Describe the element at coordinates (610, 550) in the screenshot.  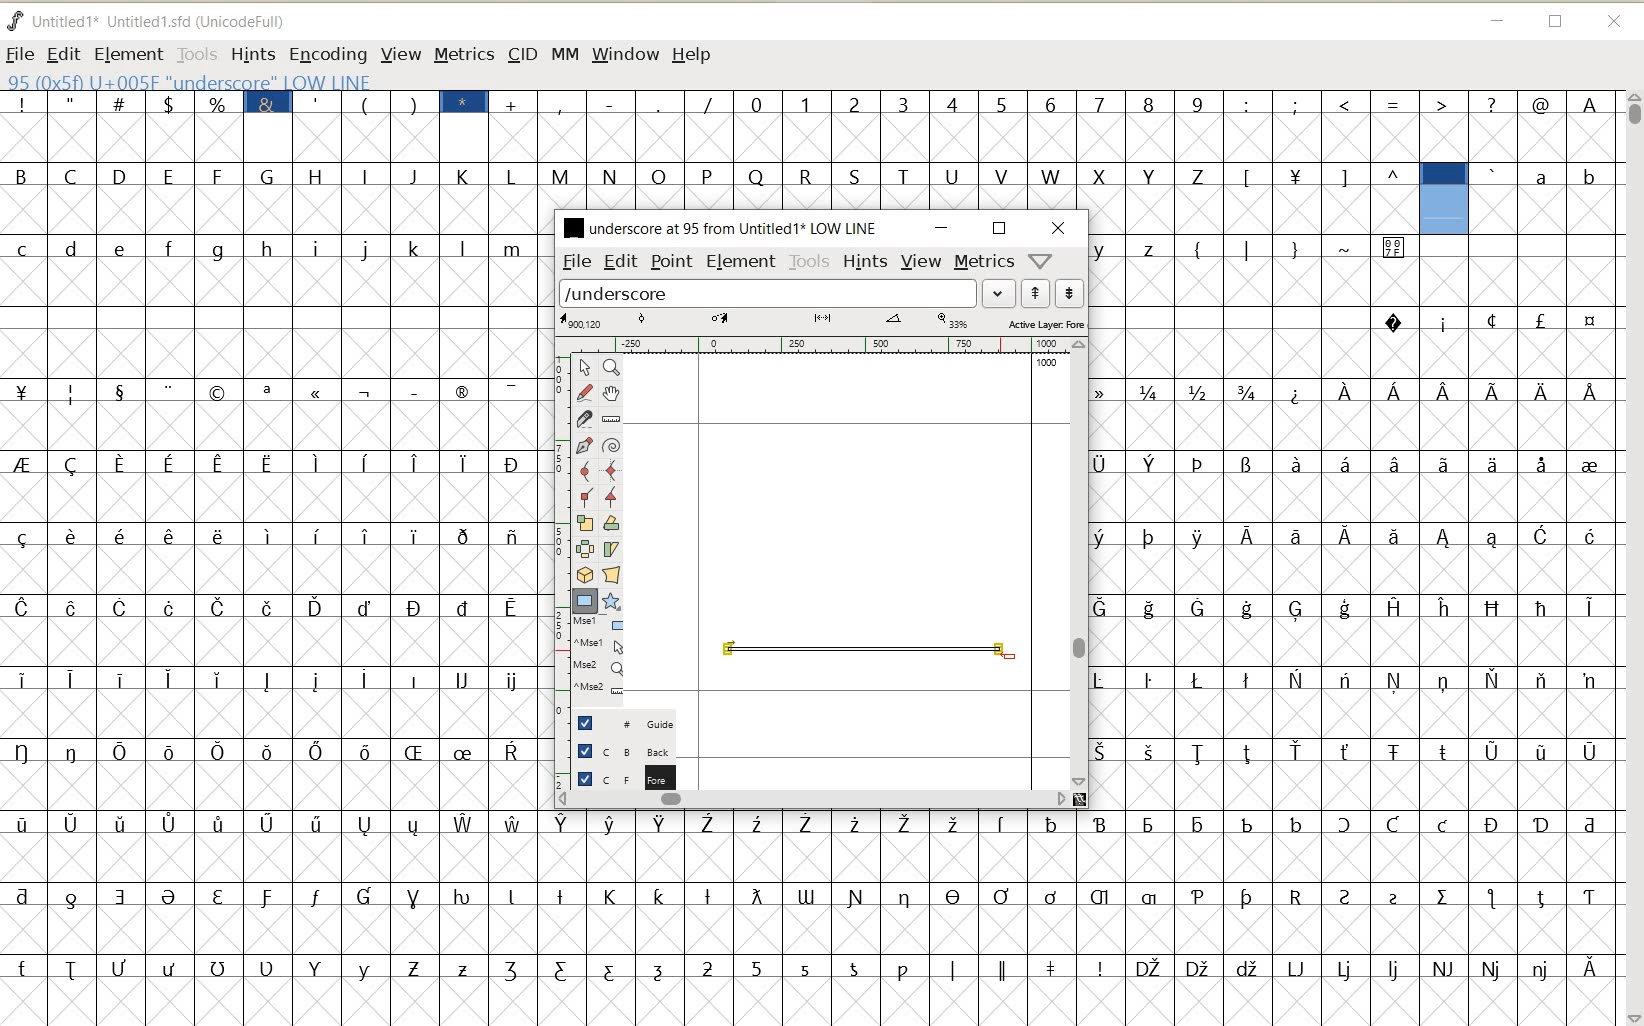
I see `skew the selection` at that location.